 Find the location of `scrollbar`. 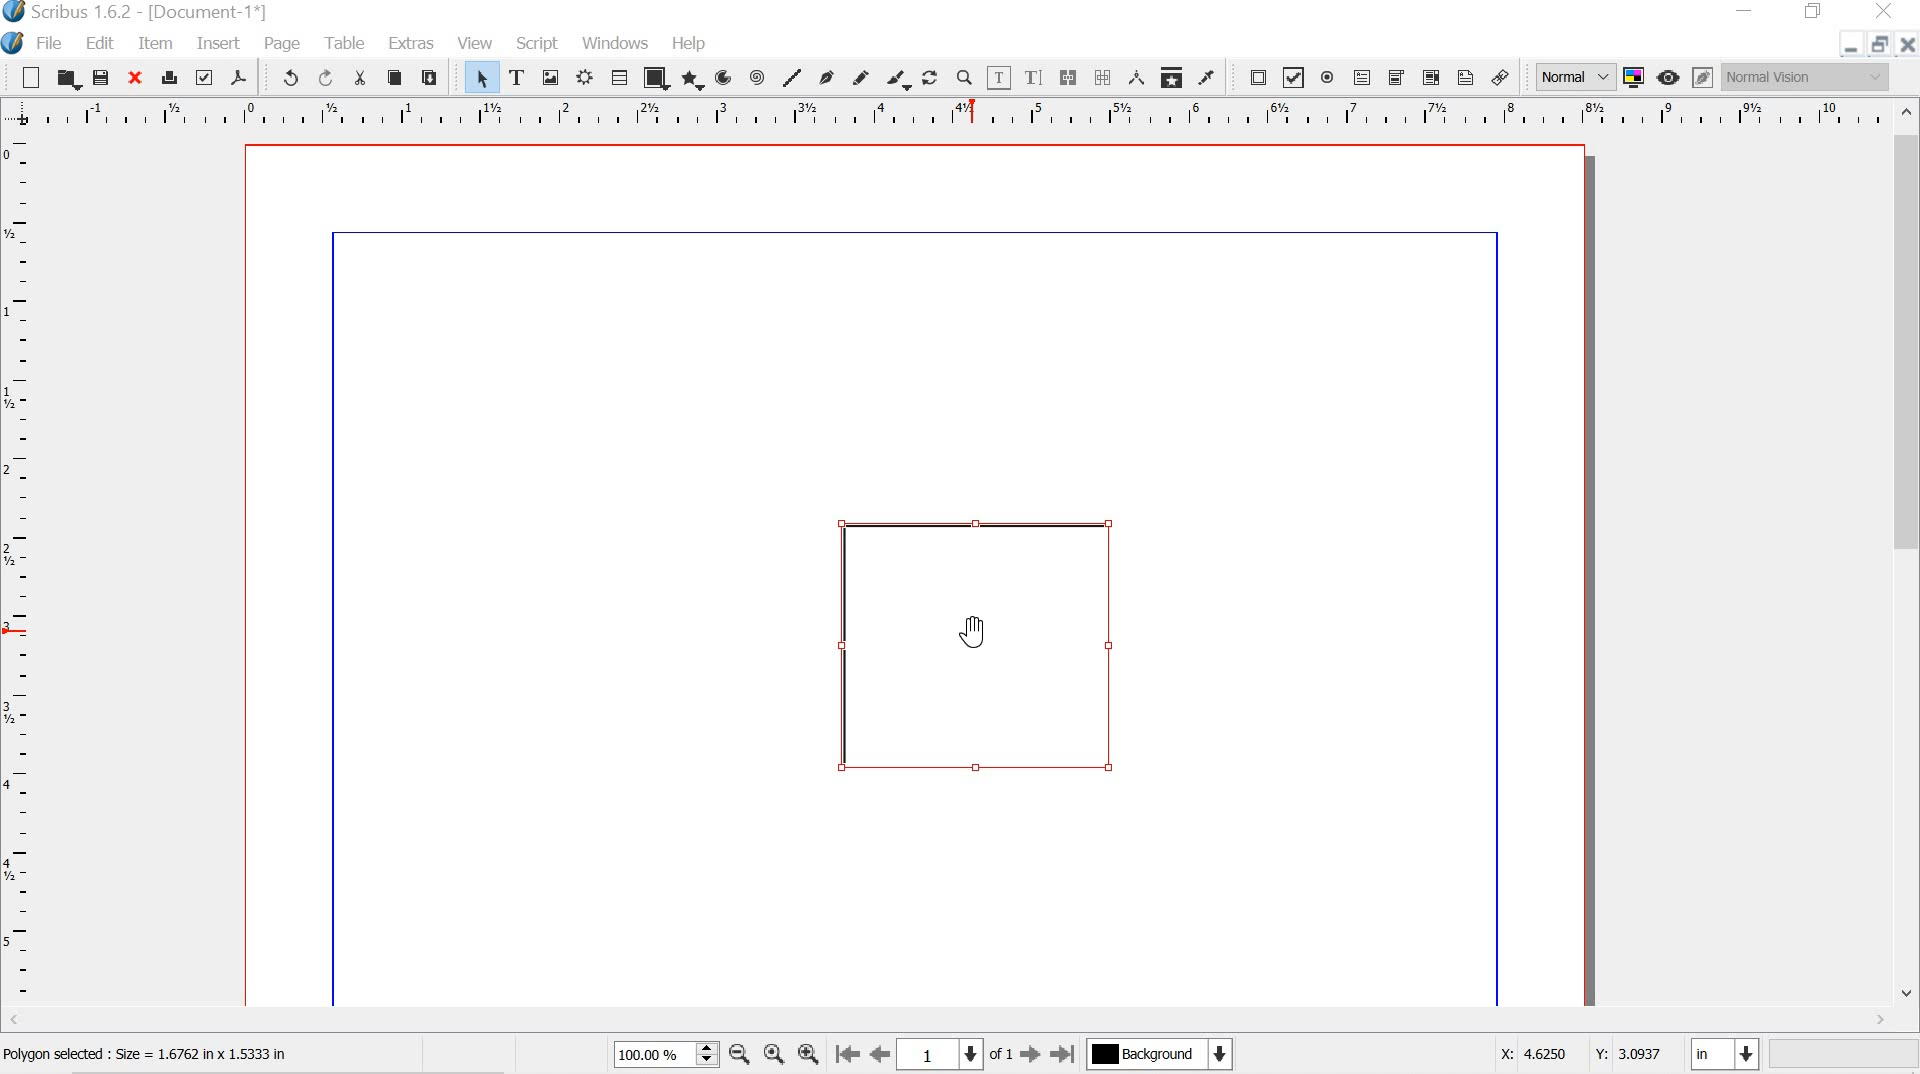

scrollbar is located at coordinates (1908, 552).